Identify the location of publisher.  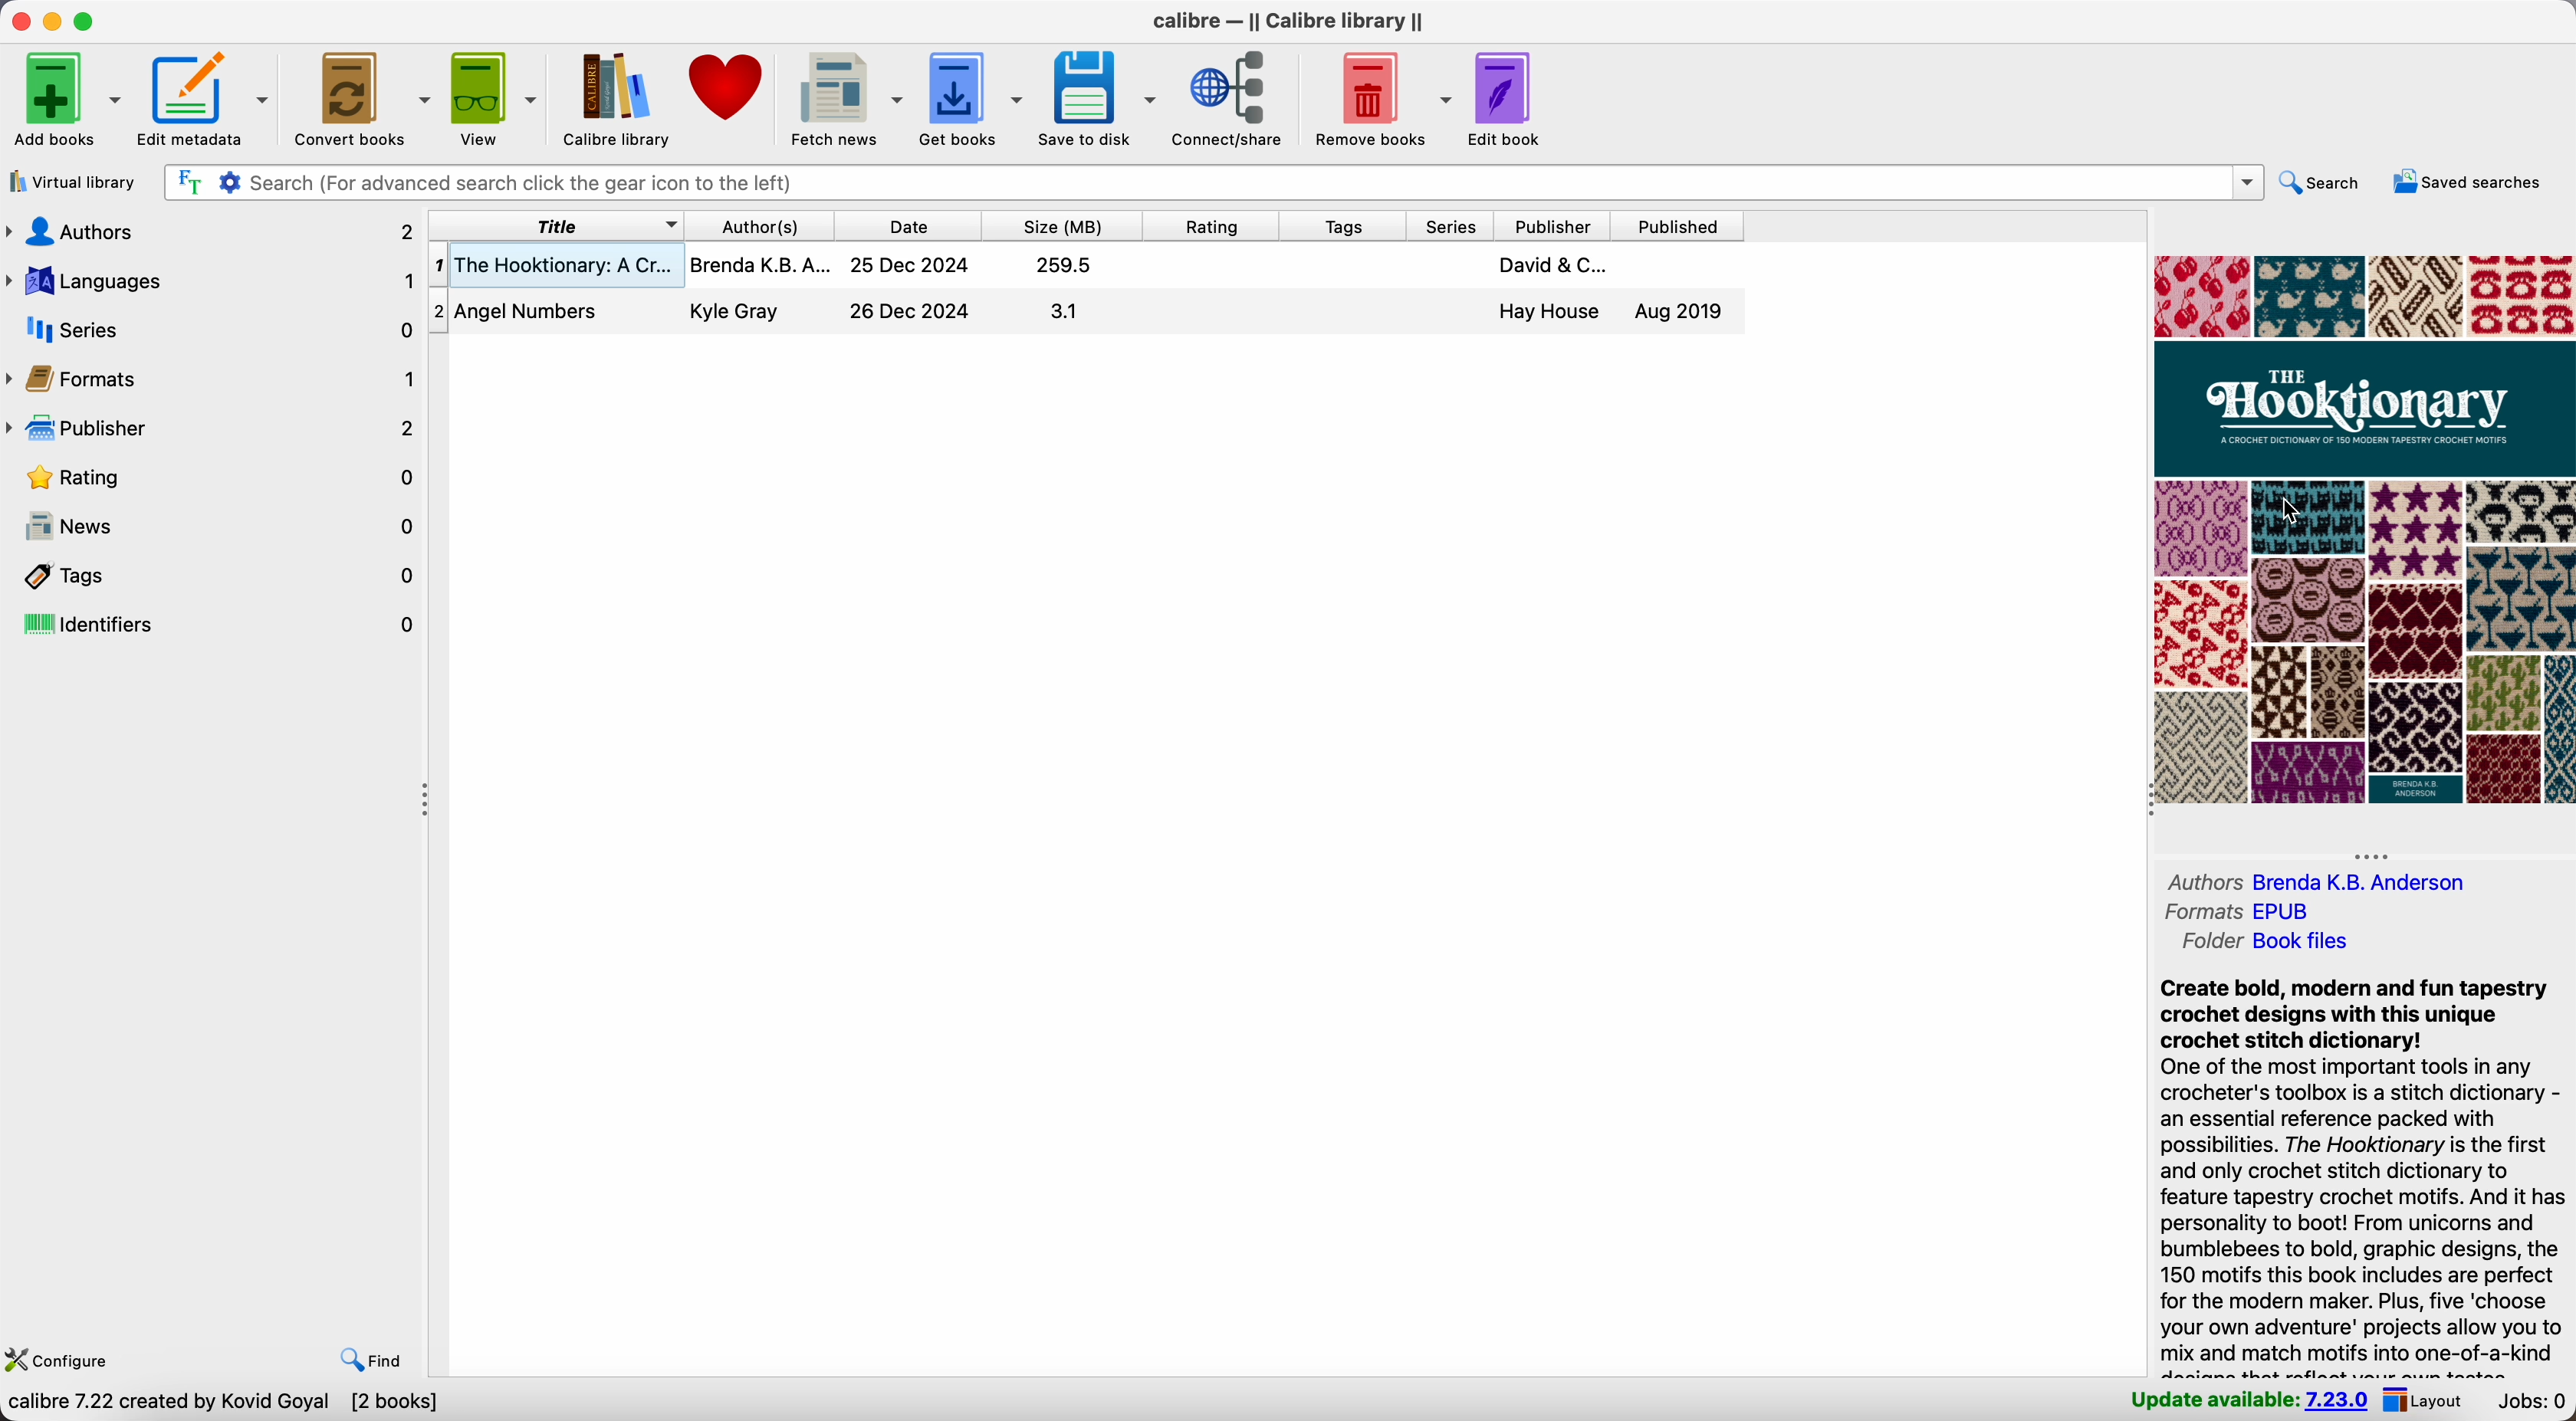
(1555, 225).